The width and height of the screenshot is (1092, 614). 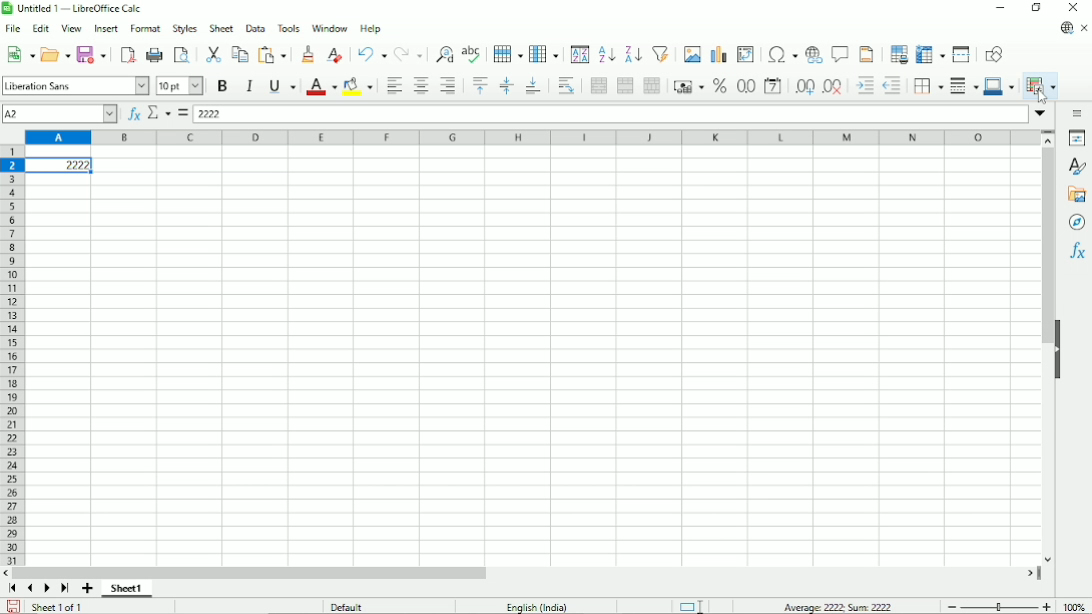 What do you see at coordinates (308, 53) in the screenshot?
I see `Clone formatting` at bounding box center [308, 53].